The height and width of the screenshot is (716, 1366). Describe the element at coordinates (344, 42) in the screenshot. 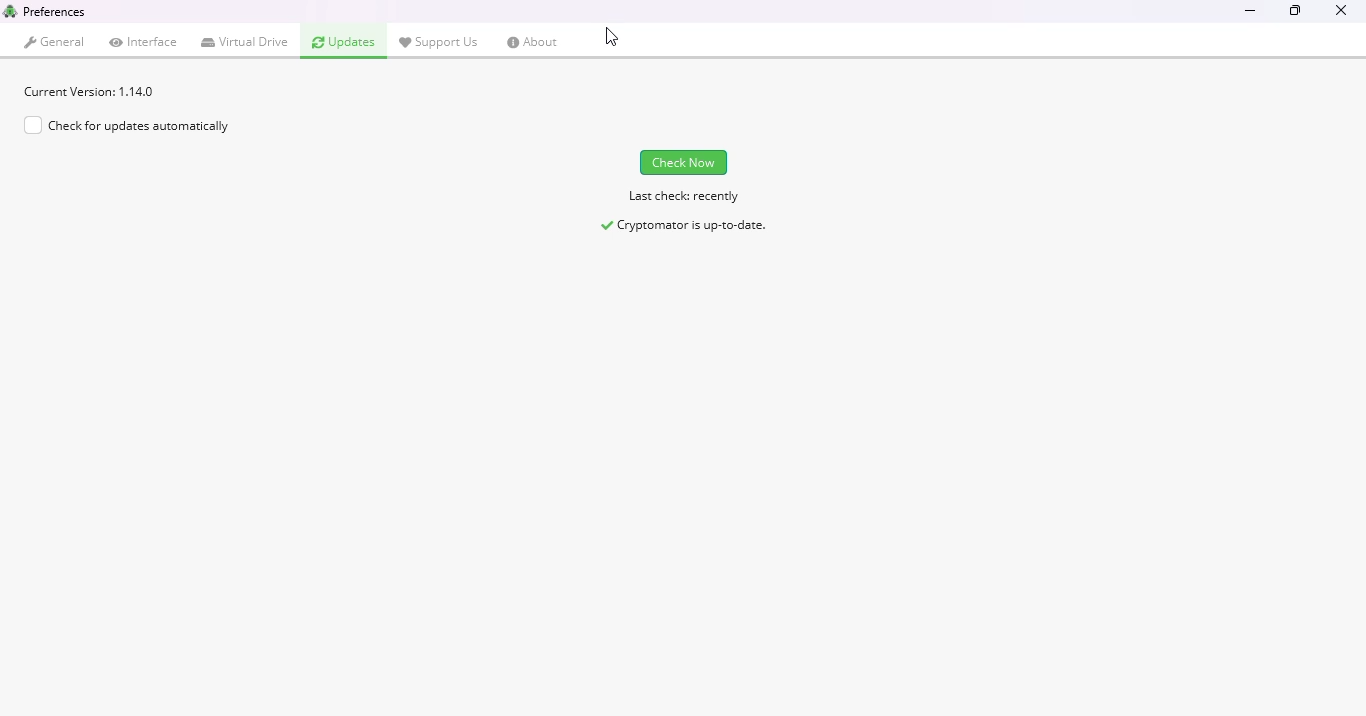

I see `updates` at that location.